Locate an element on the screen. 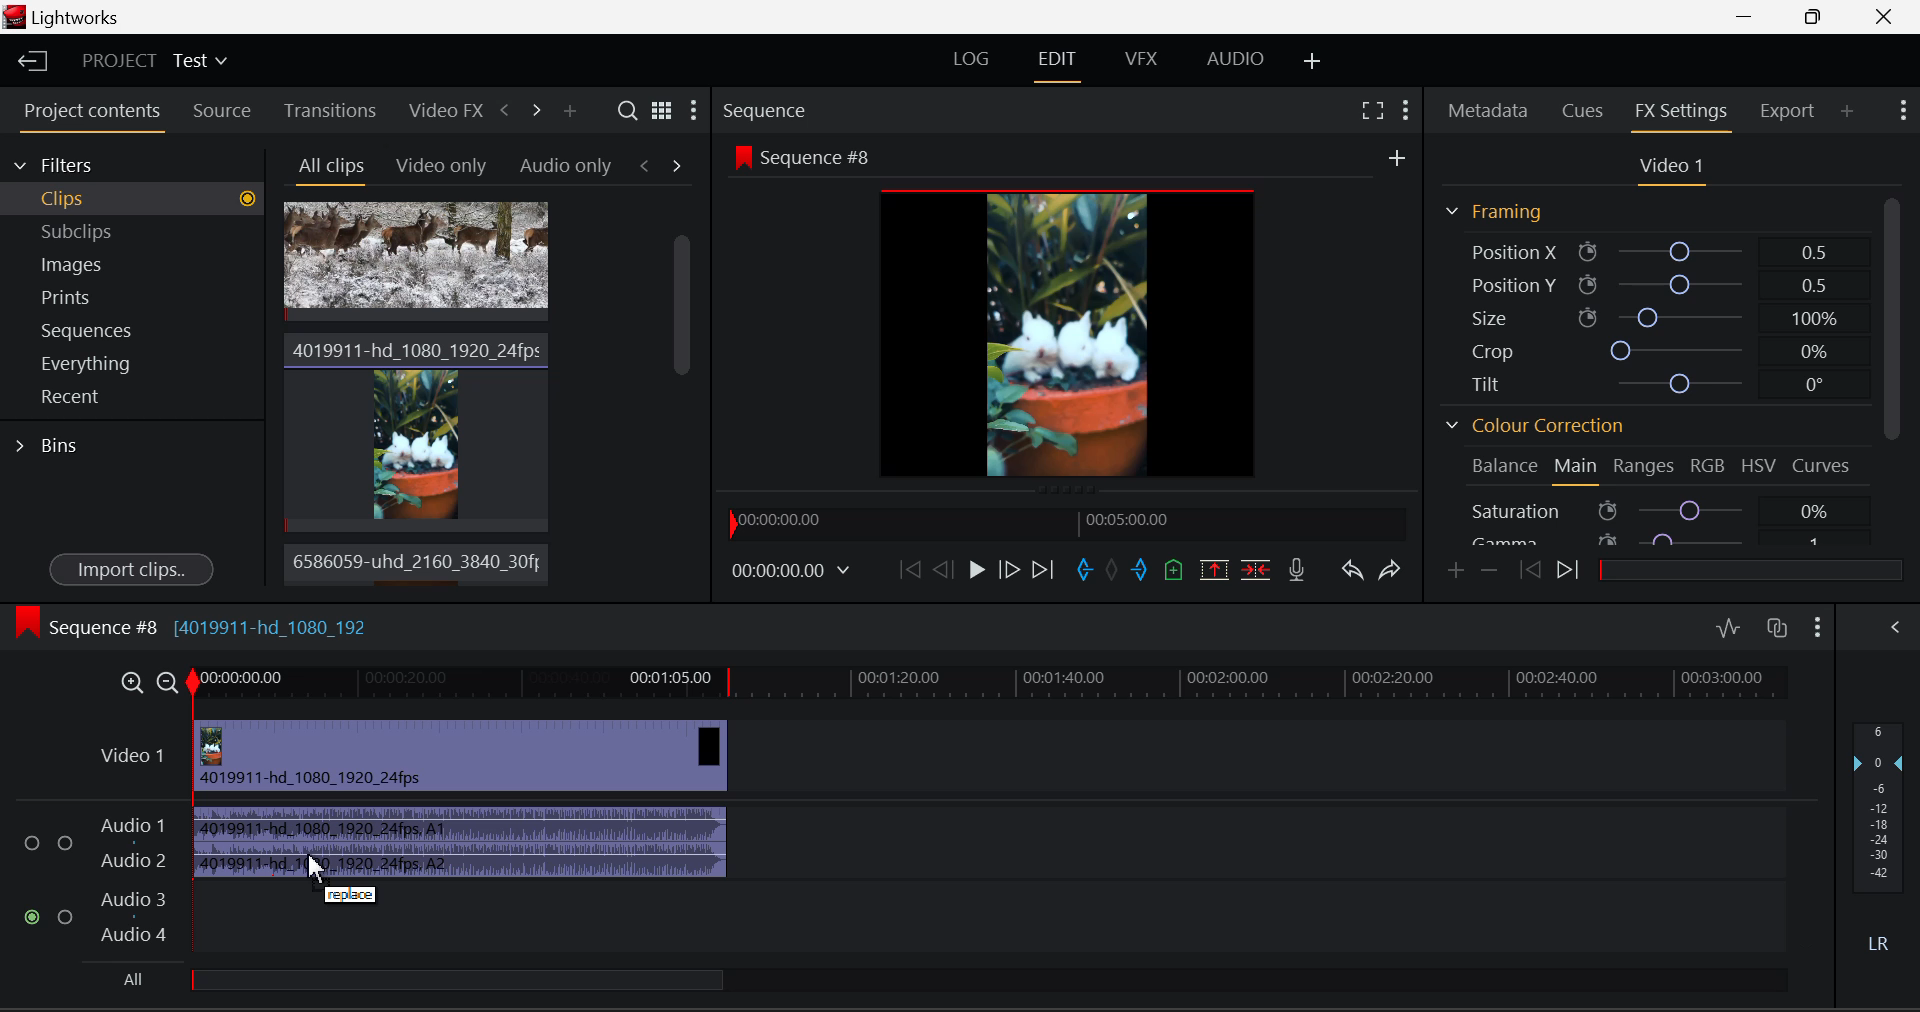  Previous Tab is located at coordinates (649, 165).